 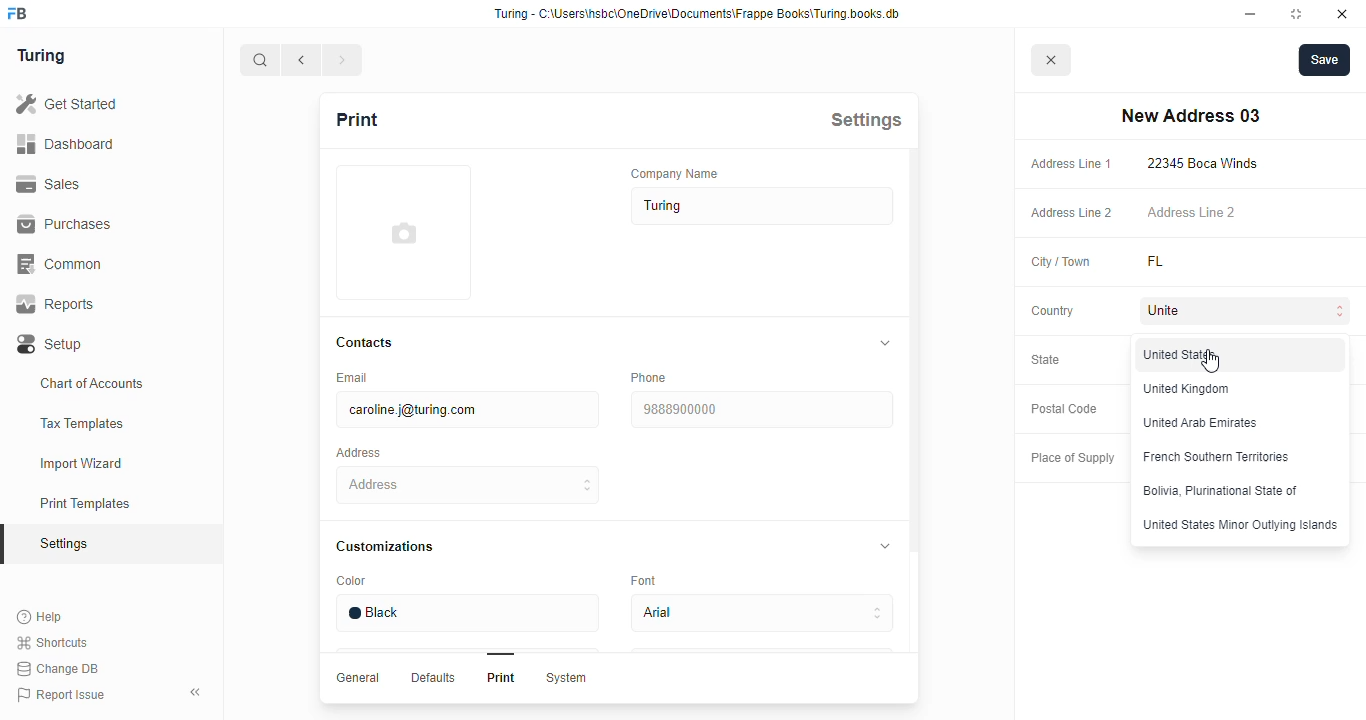 What do you see at coordinates (62, 264) in the screenshot?
I see `common` at bounding box center [62, 264].